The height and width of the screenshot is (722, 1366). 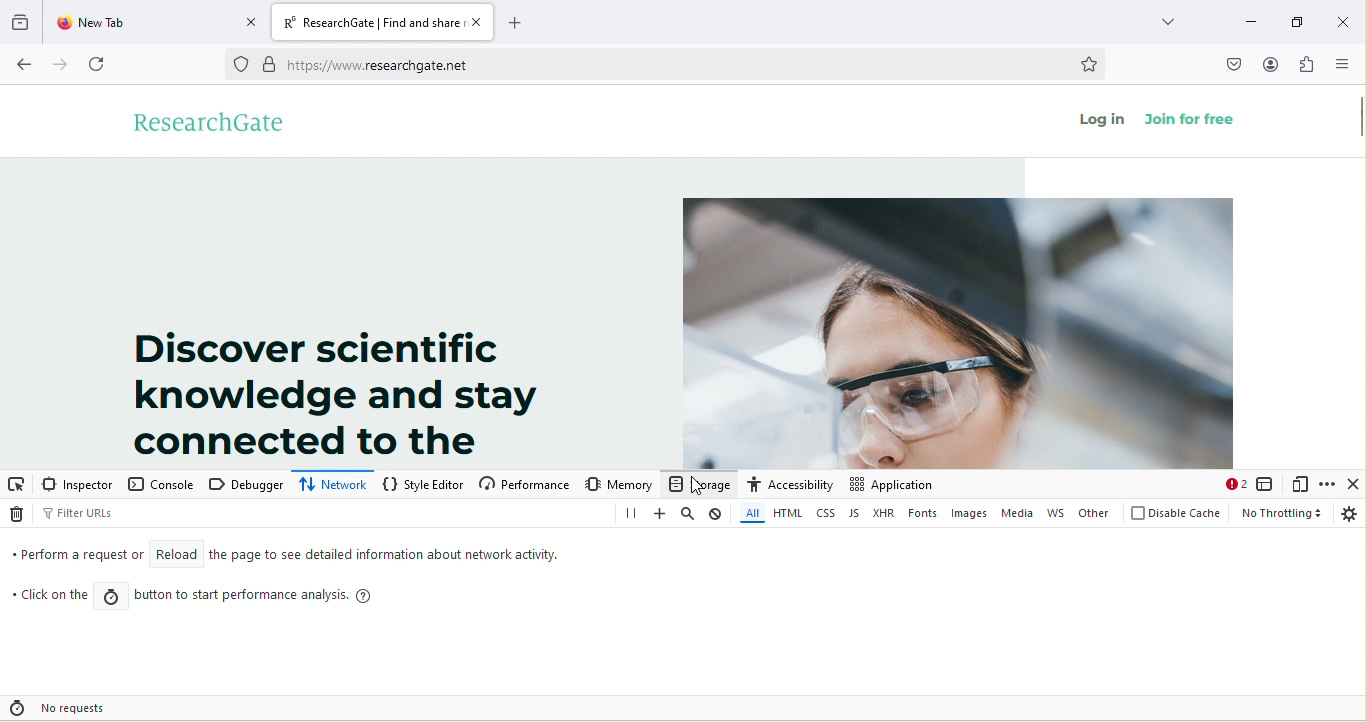 What do you see at coordinates (252, 22) in the screenshot?
I see `close tab` at bounding box center [252, 22].